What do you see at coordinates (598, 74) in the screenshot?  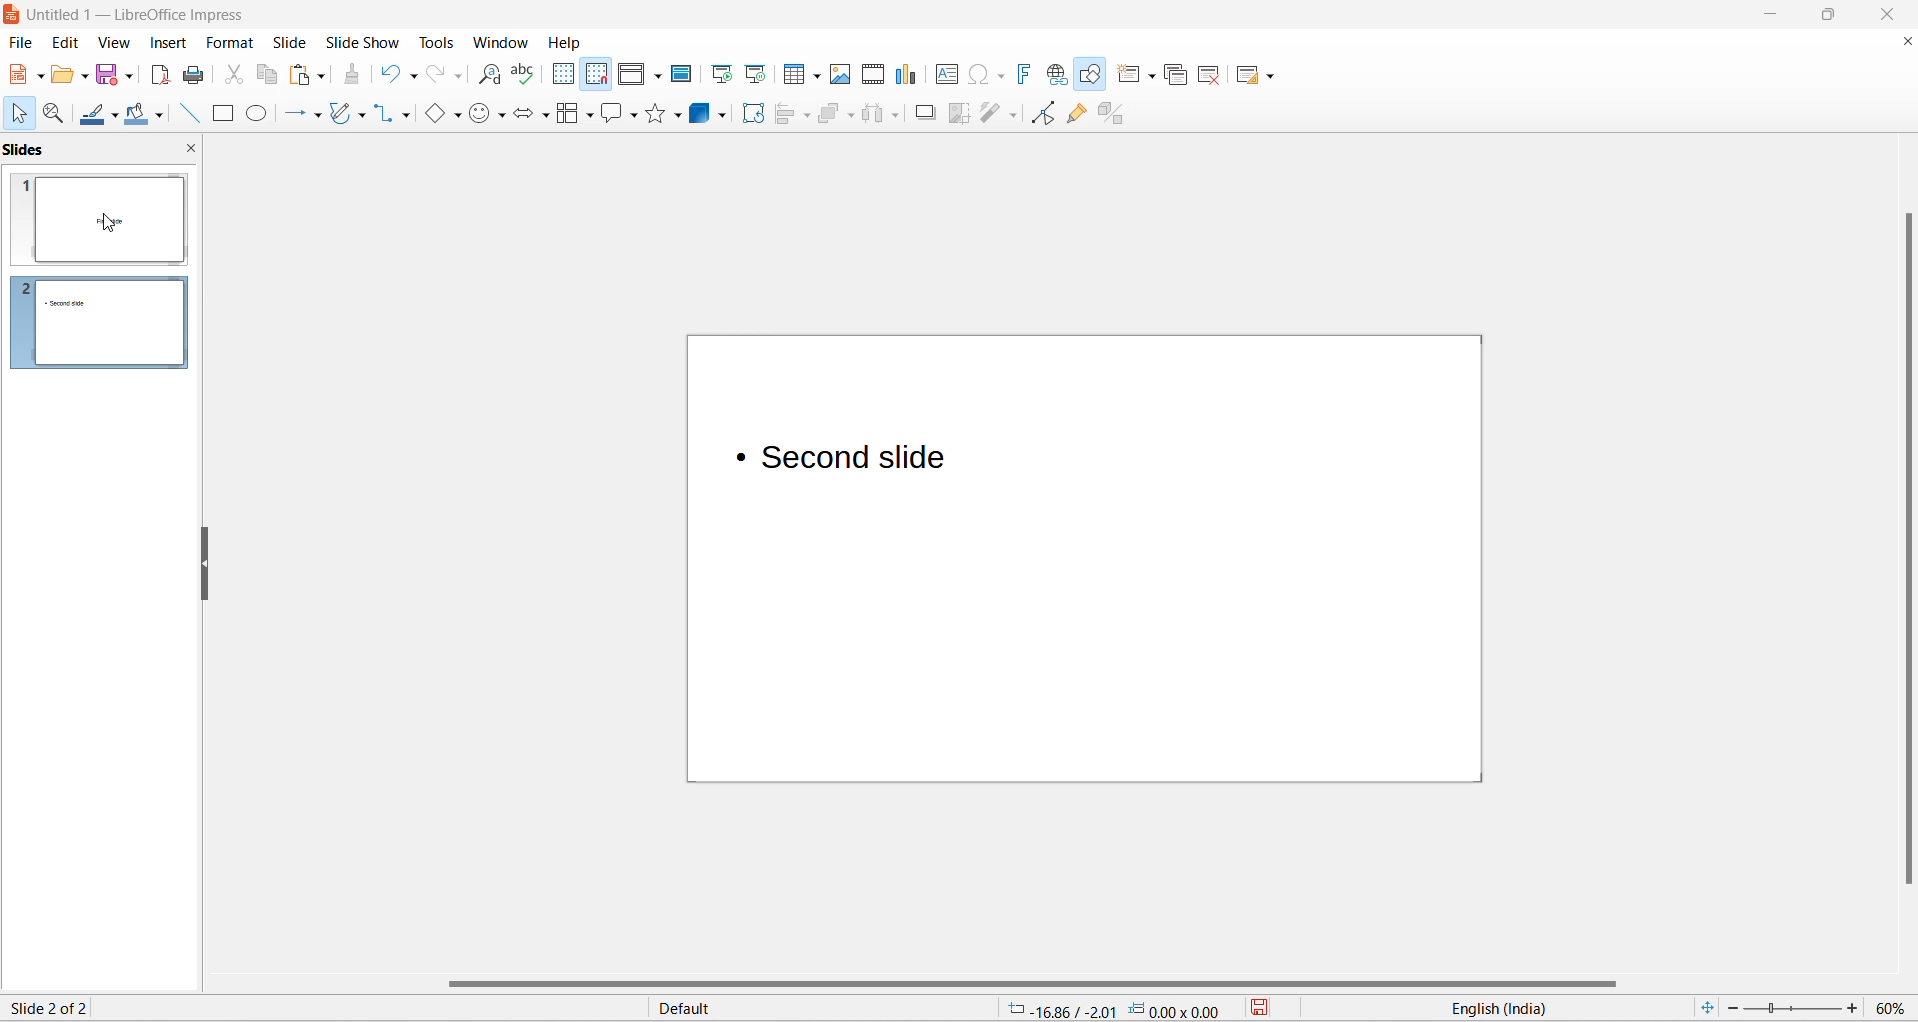 I see `snap to grid` at bounding box center [598, 74].